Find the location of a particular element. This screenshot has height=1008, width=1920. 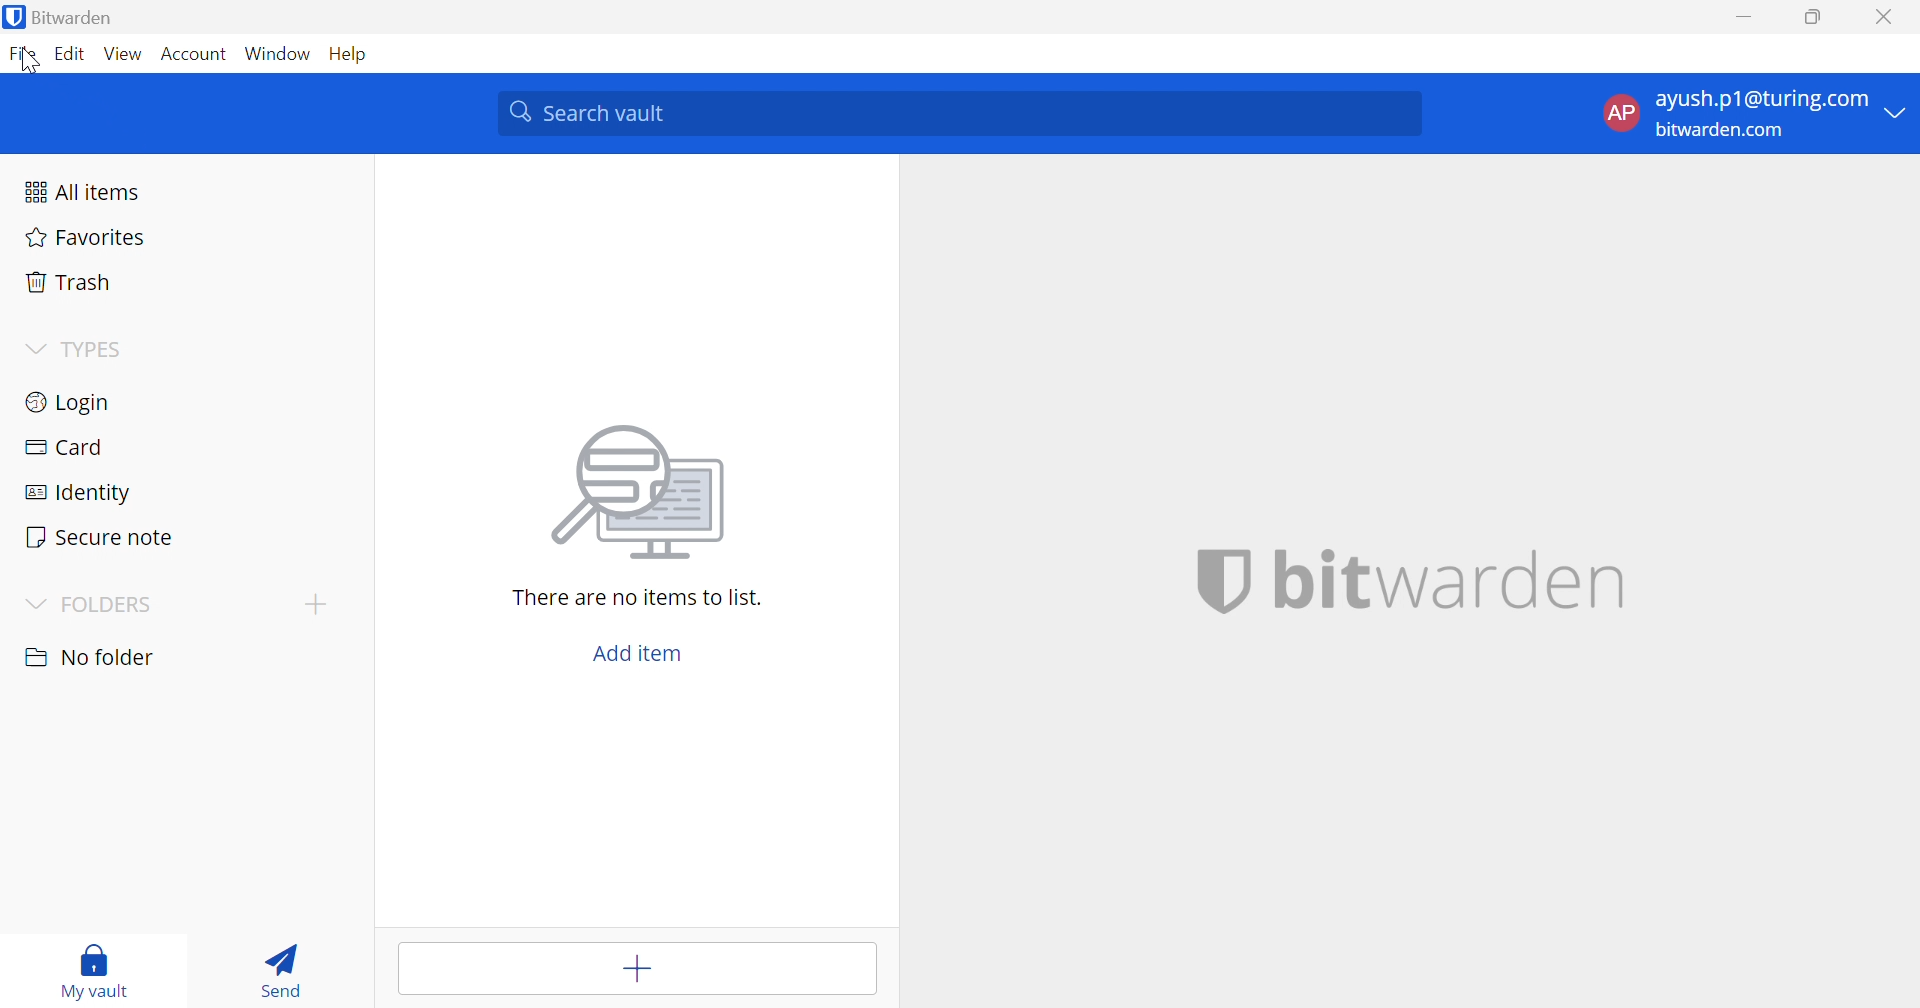

Trash is located at coordinates (65, 282).